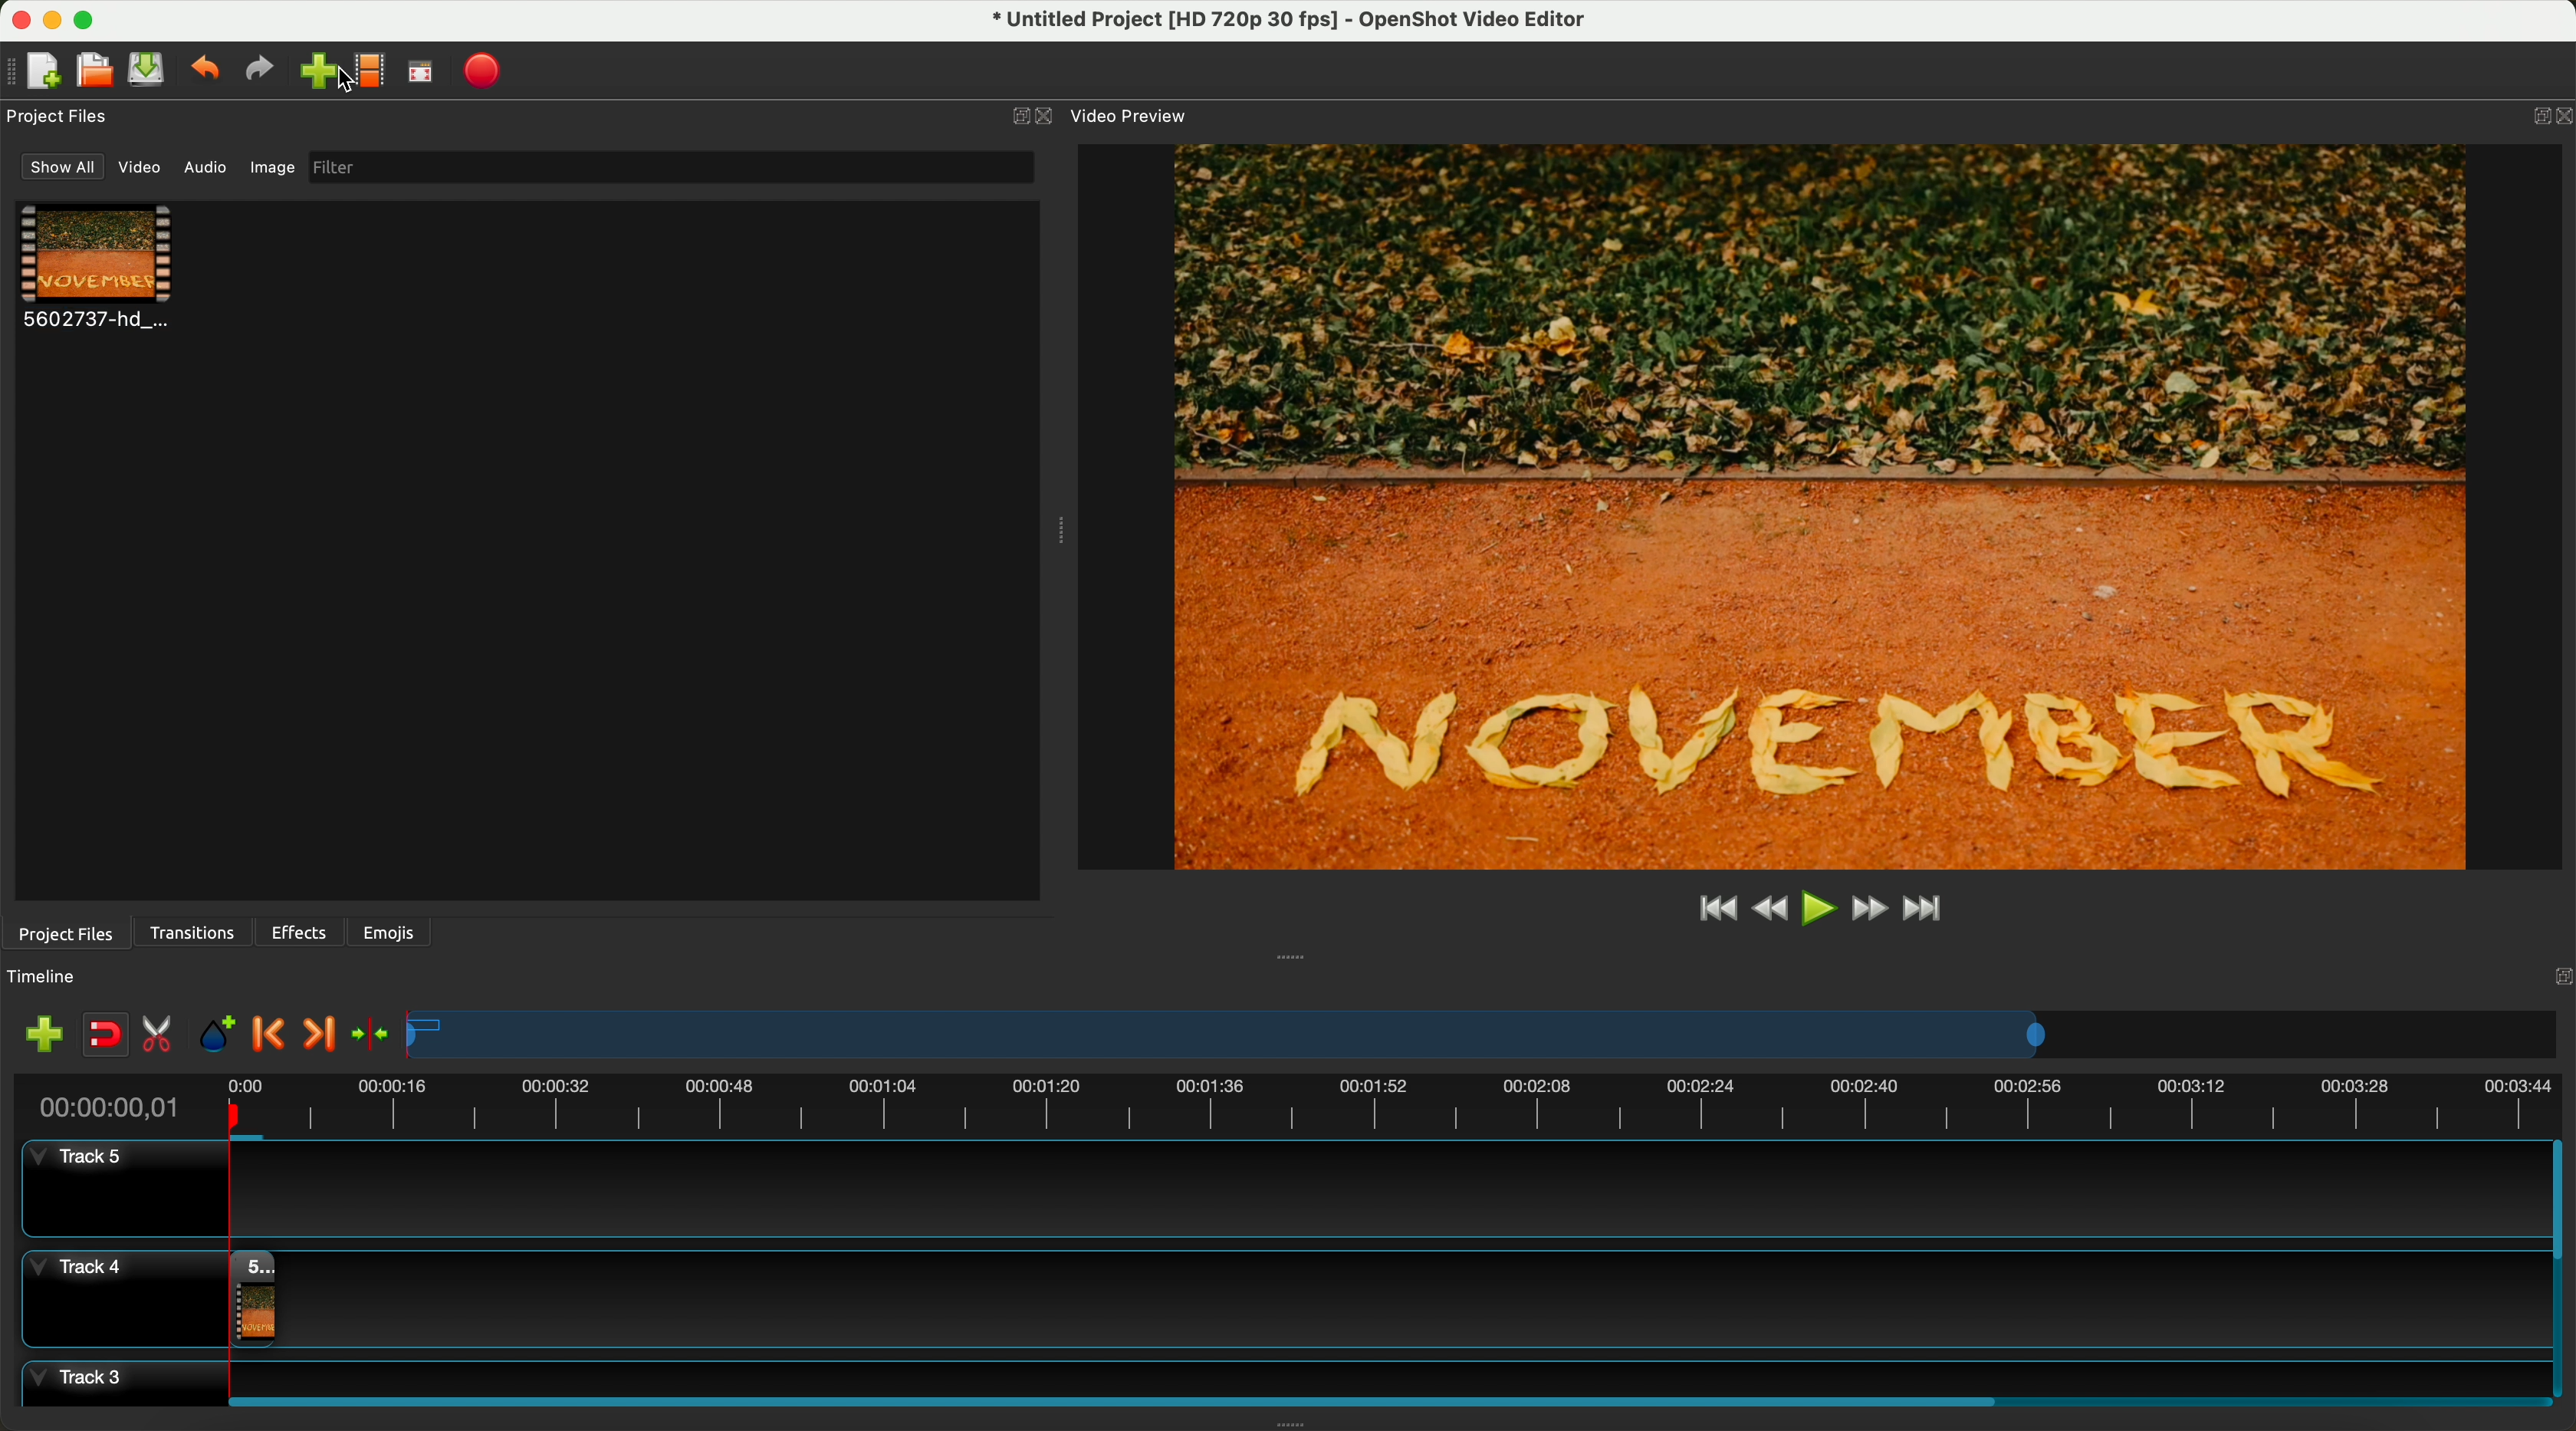 Image resolution: width=2576 pixels, height=1431 pixels. I want to click on audio, so click(206, 166).